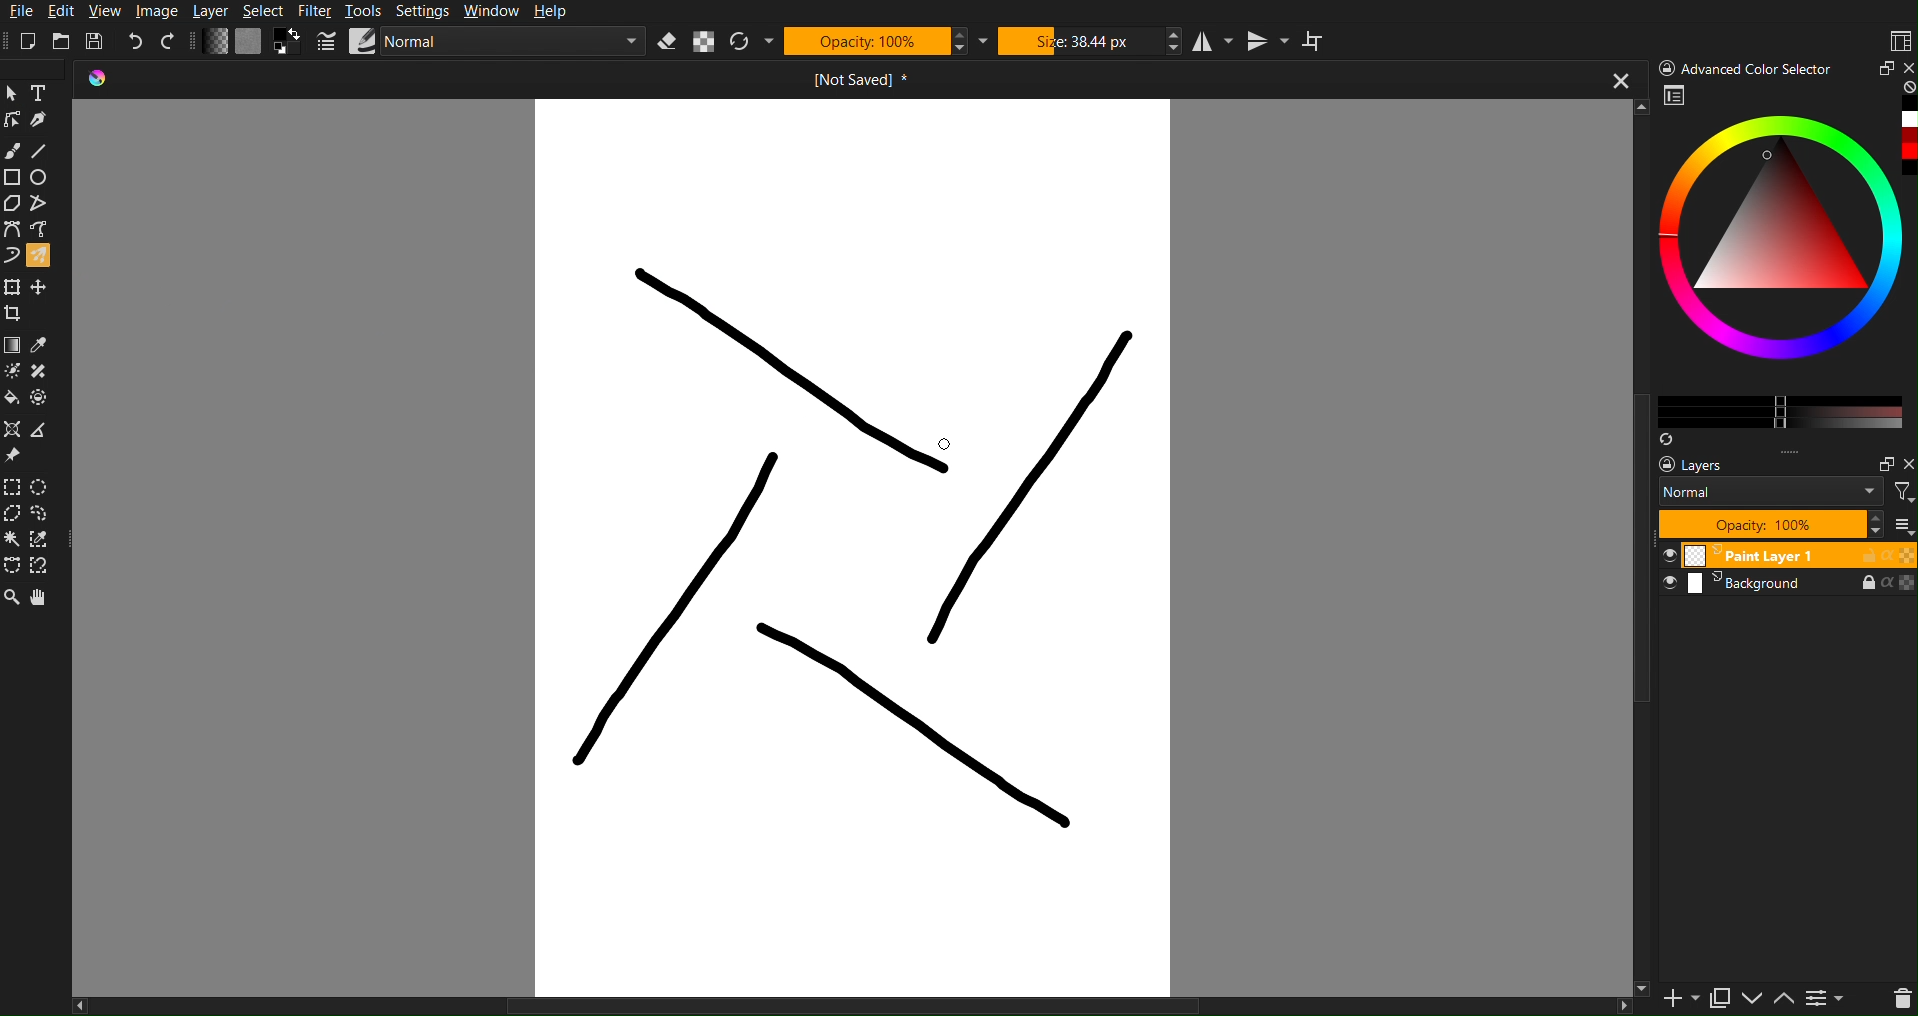 This screenshot has width=1918, height=1016. What do you see at coordinates (938, 443) in the screenshot?
I see `Cursor` at bounding box center [938, 443].